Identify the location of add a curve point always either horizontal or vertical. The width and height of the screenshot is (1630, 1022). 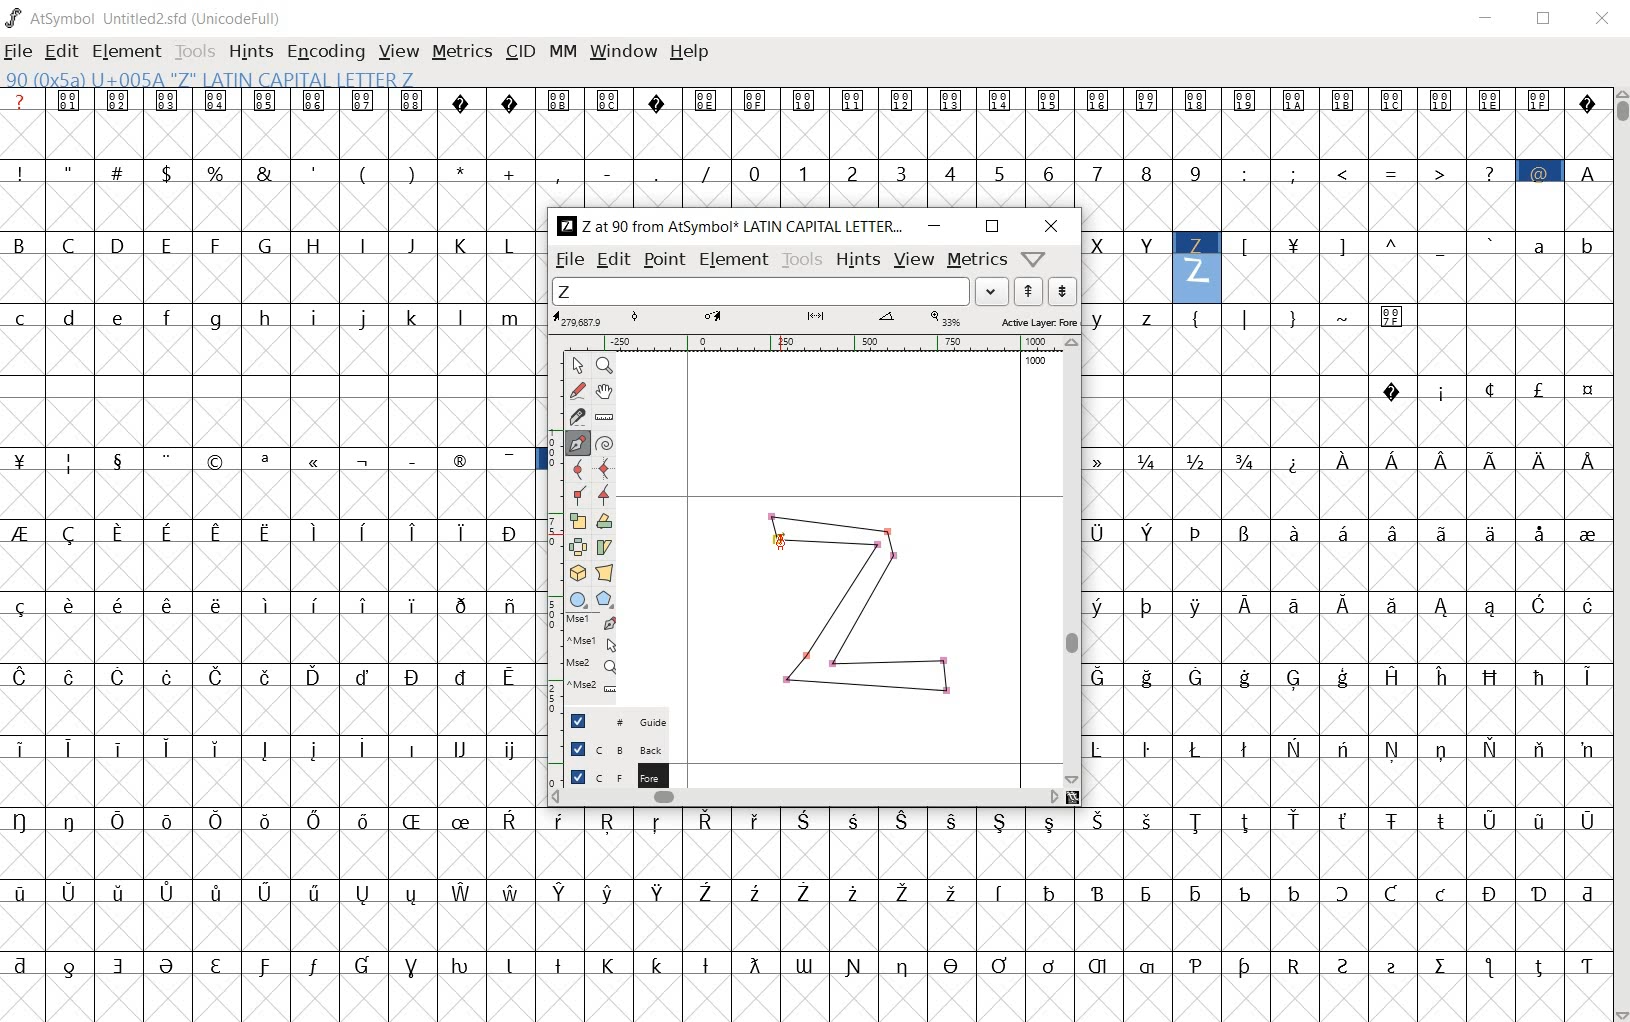
(604, 467).